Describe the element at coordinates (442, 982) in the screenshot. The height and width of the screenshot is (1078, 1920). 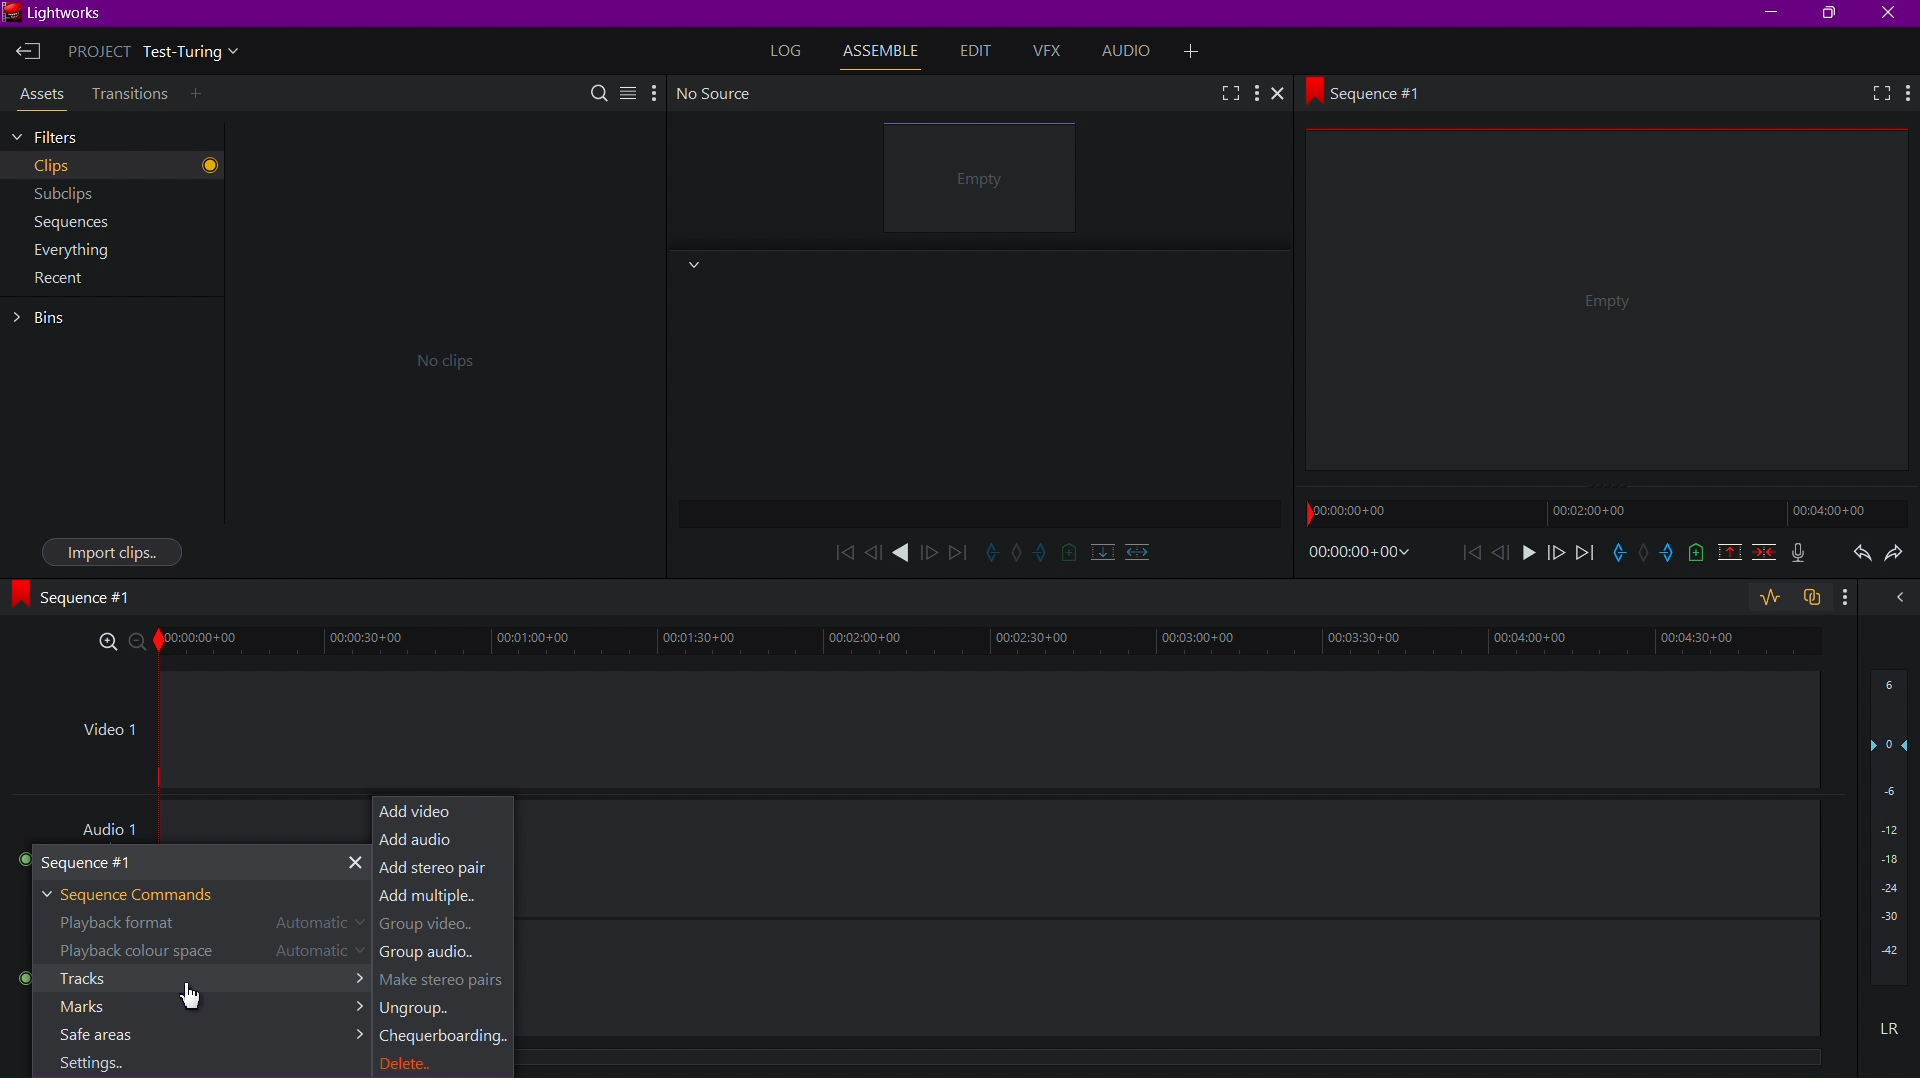
I see `Make stereo pairs` at that location.